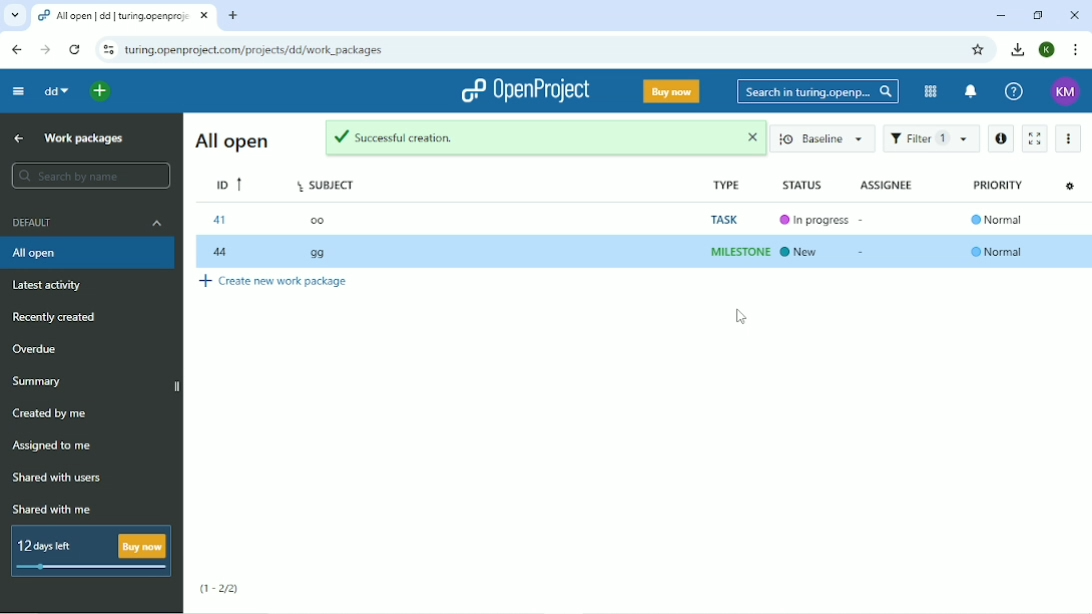 The image size is (1092, 614). What do you see at coordinates (89, 254) in the screenshot?
I see `All open` at bounding box center [89, 254].